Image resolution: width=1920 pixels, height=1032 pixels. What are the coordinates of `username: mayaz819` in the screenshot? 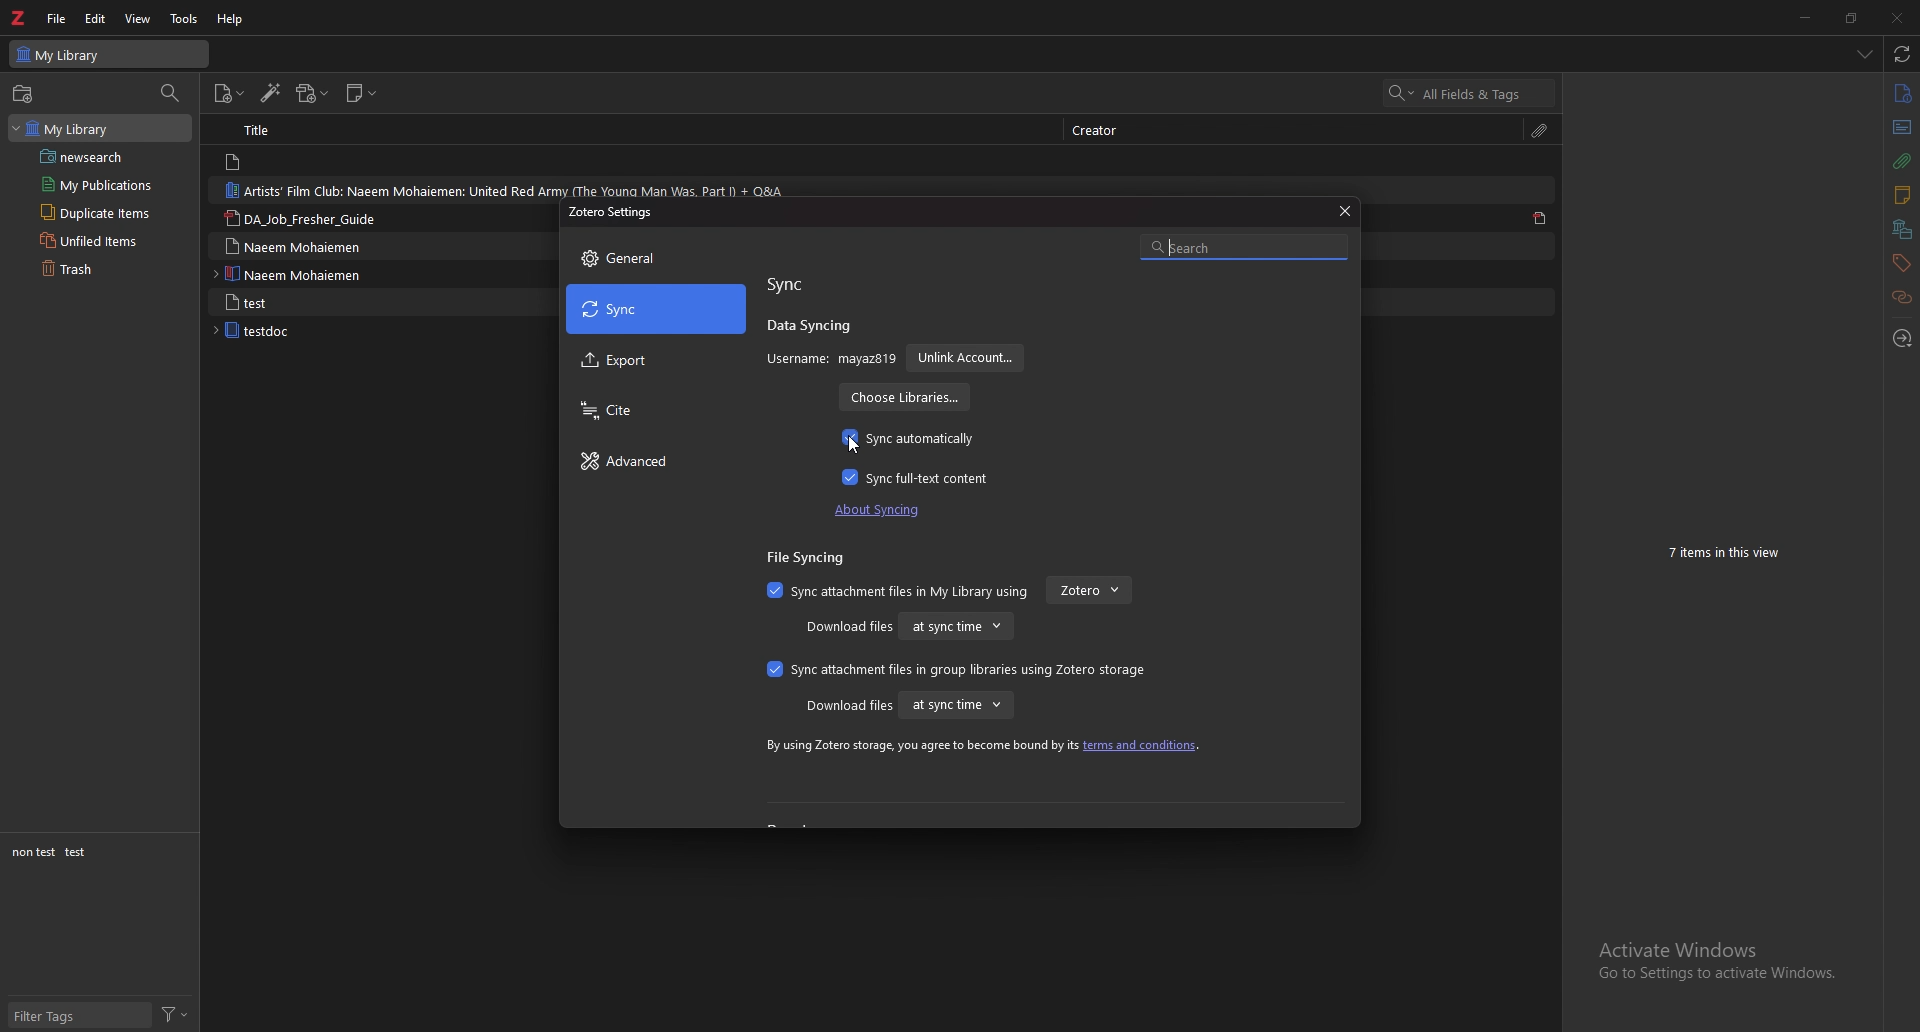 It's located at (831, 359).